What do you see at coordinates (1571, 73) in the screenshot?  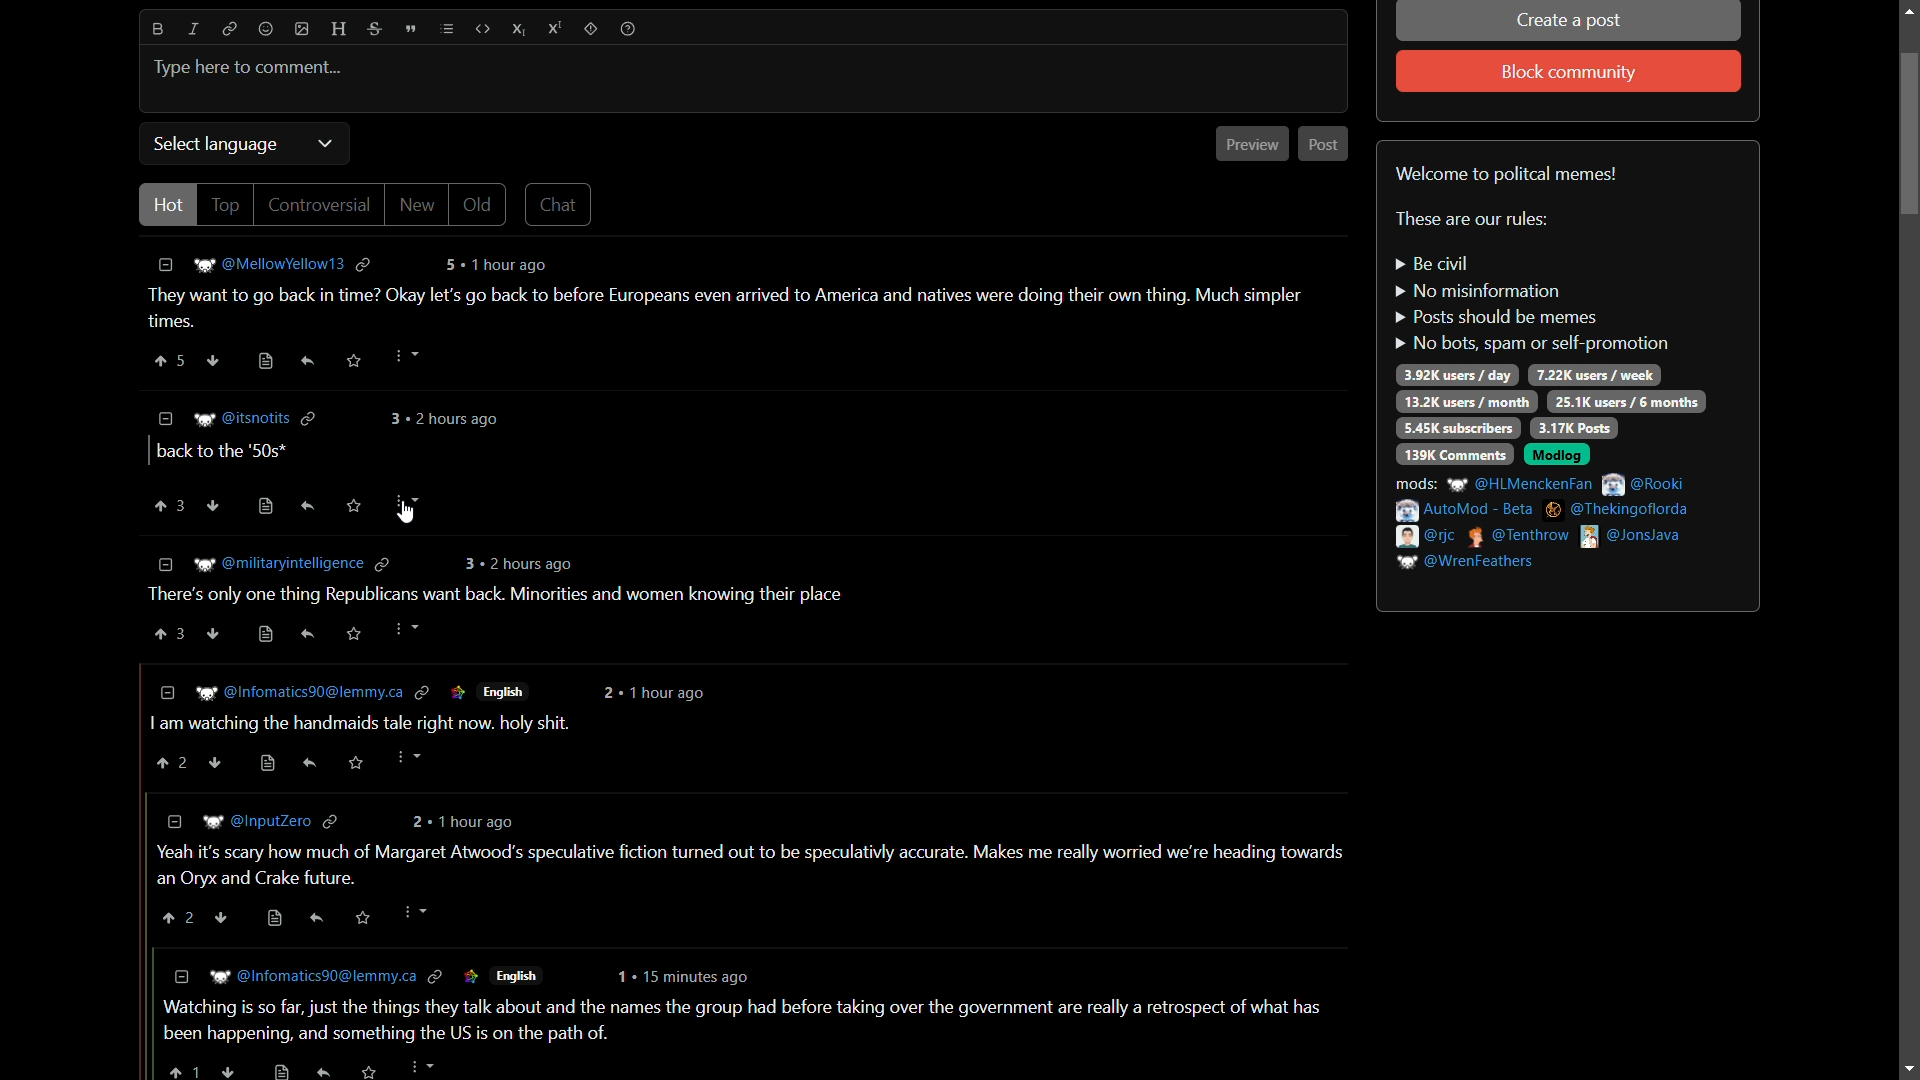 I see `block community` at bounding box center [1571, 73].